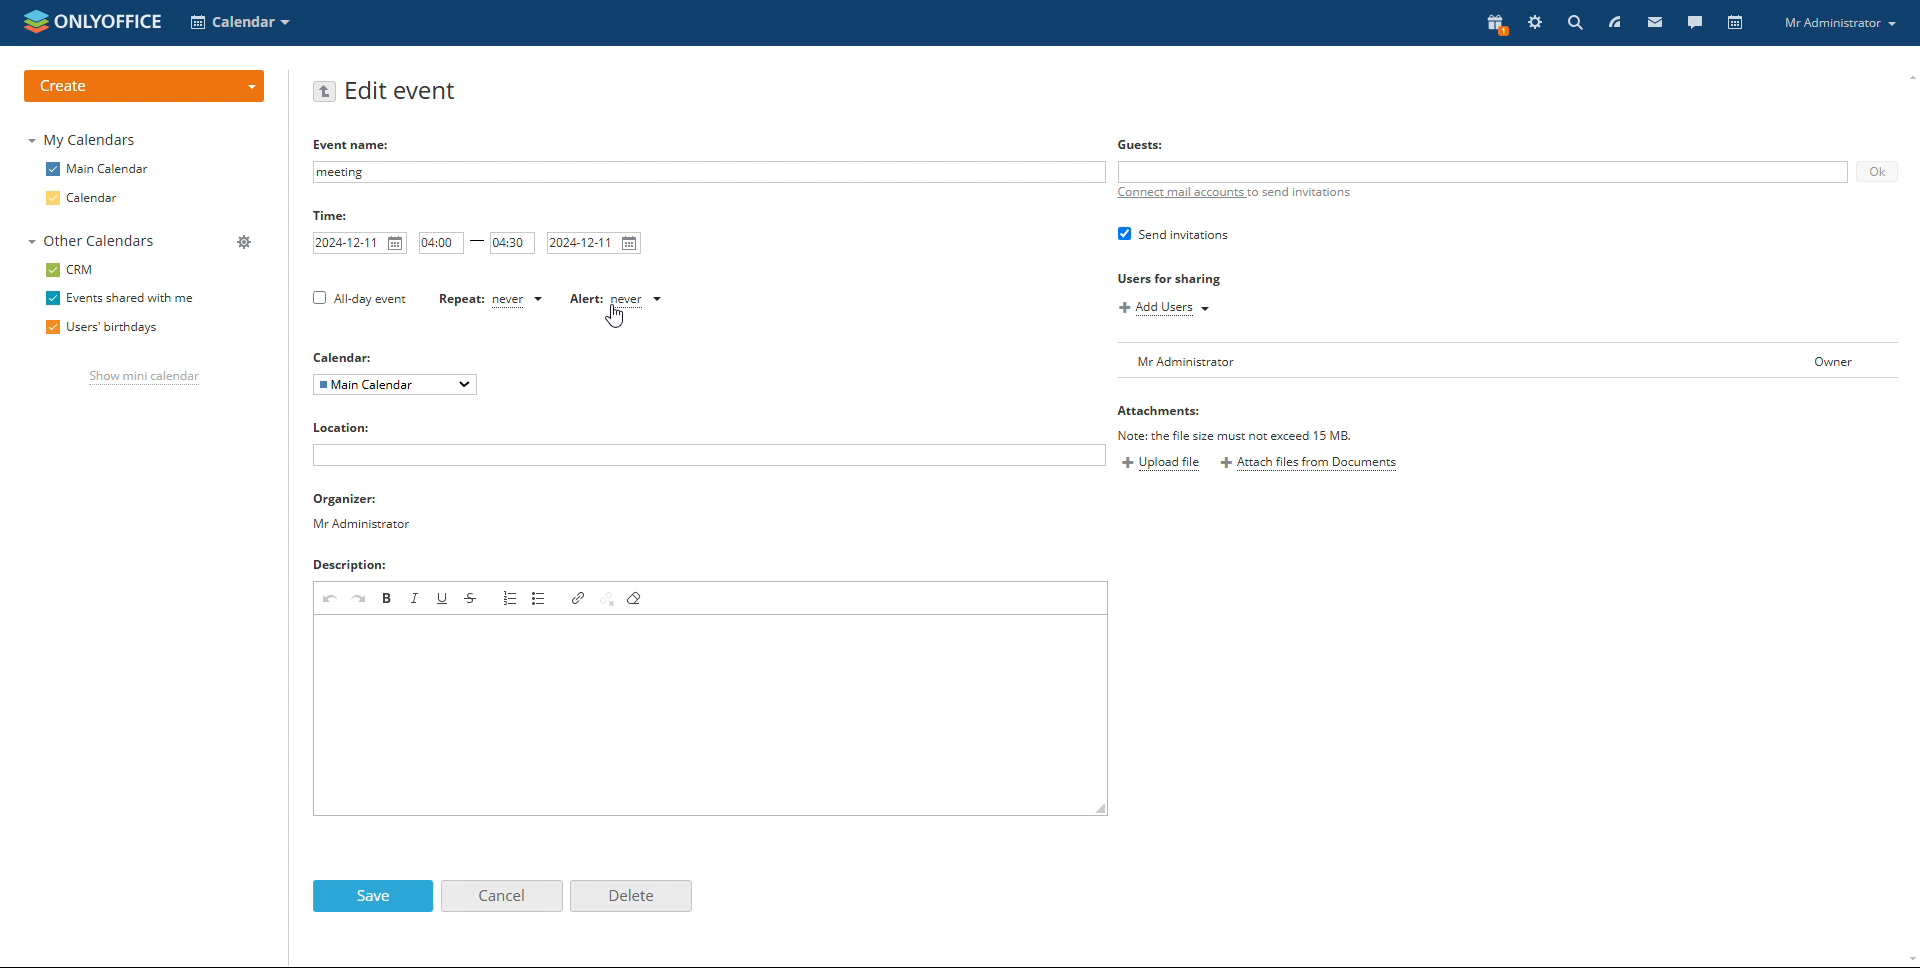 The image size is (1920, 968). Describe the element at coordinates (1843, 24) in the screenshot. I see `profile` at that location.